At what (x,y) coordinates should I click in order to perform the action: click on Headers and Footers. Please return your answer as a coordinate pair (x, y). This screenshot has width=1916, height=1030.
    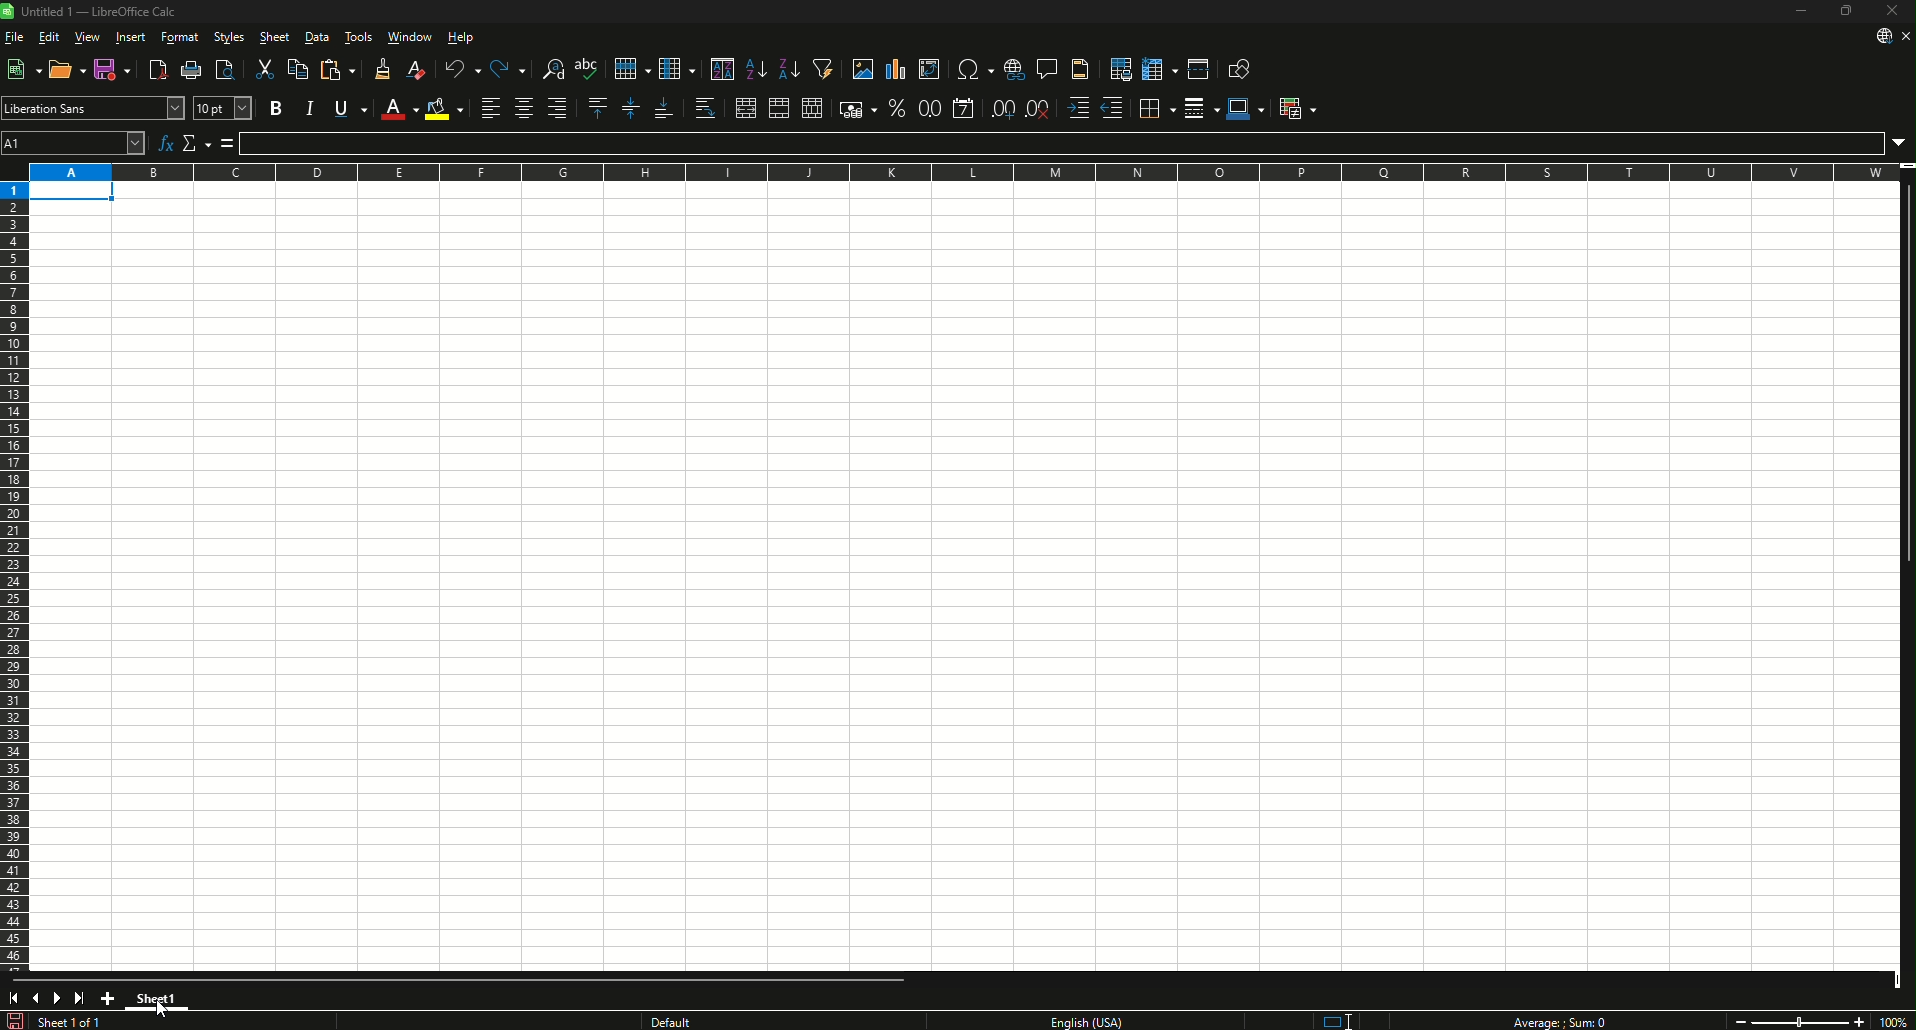
    Looking at the image, I should click on (1082, 69).